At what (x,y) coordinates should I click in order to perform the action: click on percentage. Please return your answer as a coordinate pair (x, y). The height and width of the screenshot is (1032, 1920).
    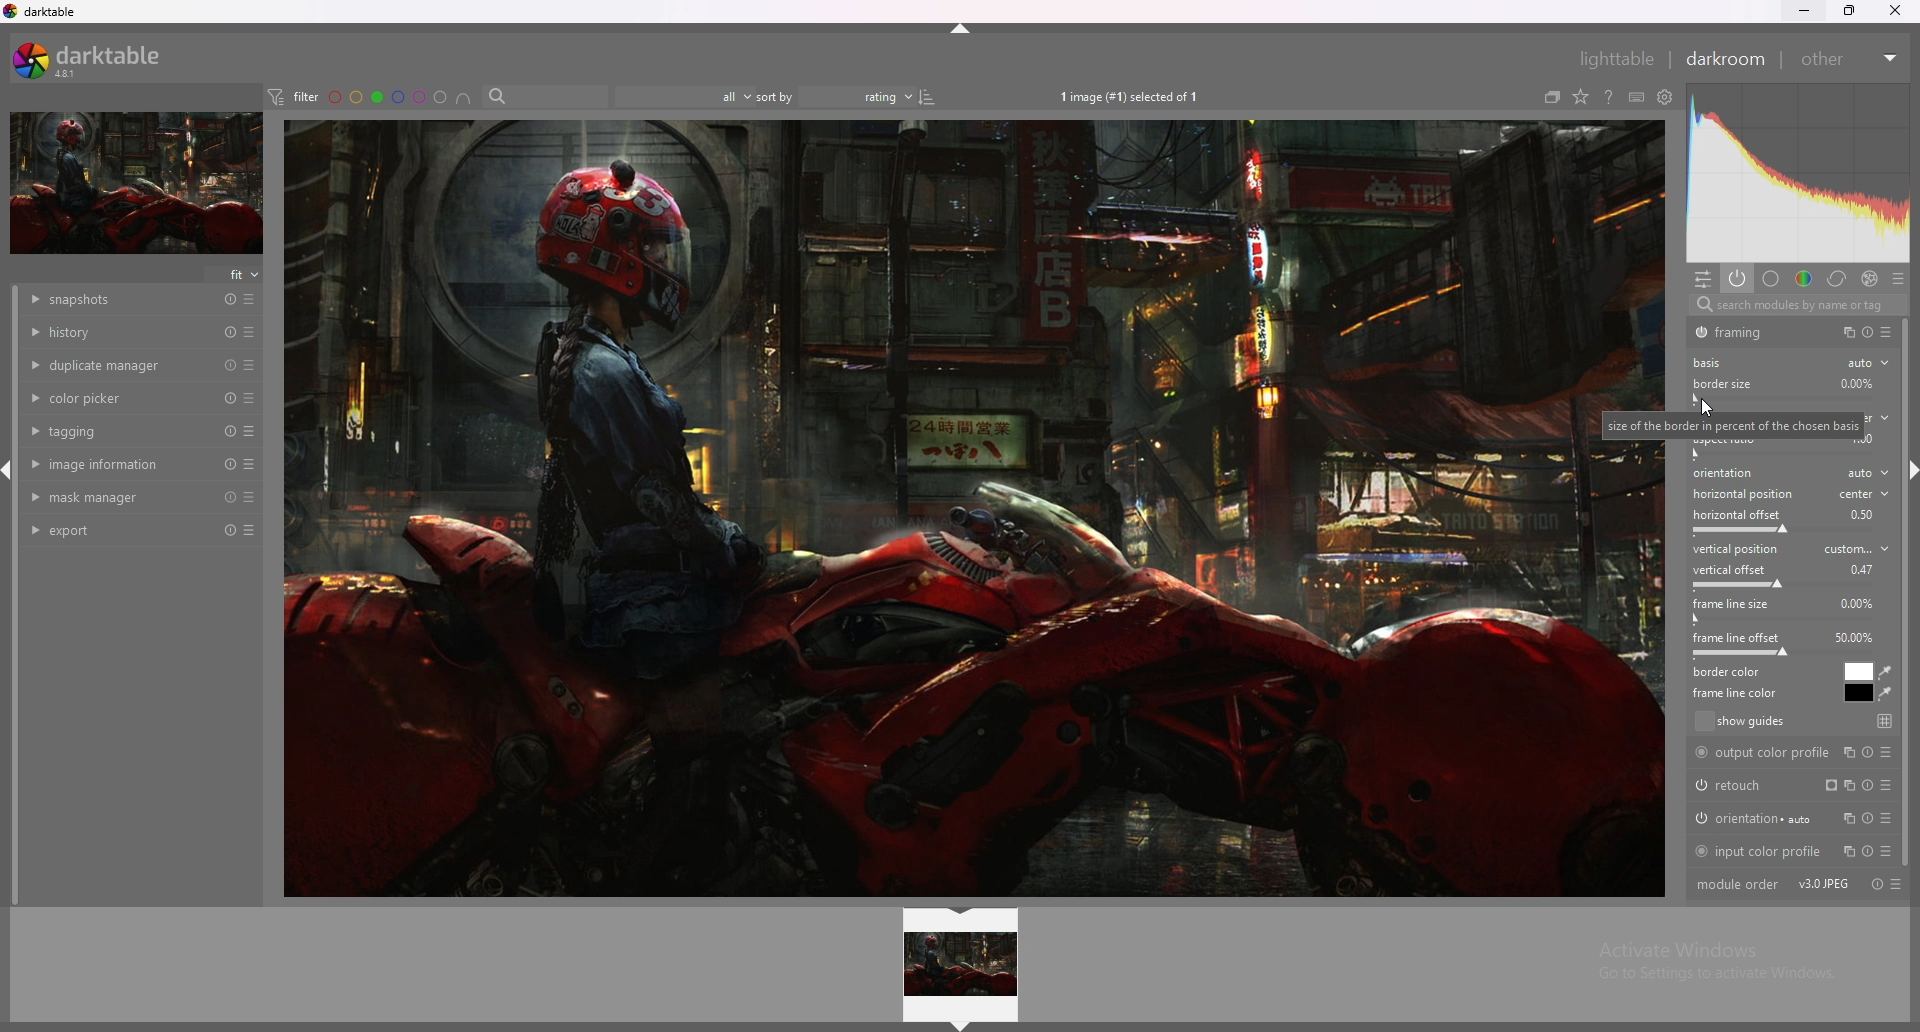
    Looking at the image, I should click on (1862, 568).